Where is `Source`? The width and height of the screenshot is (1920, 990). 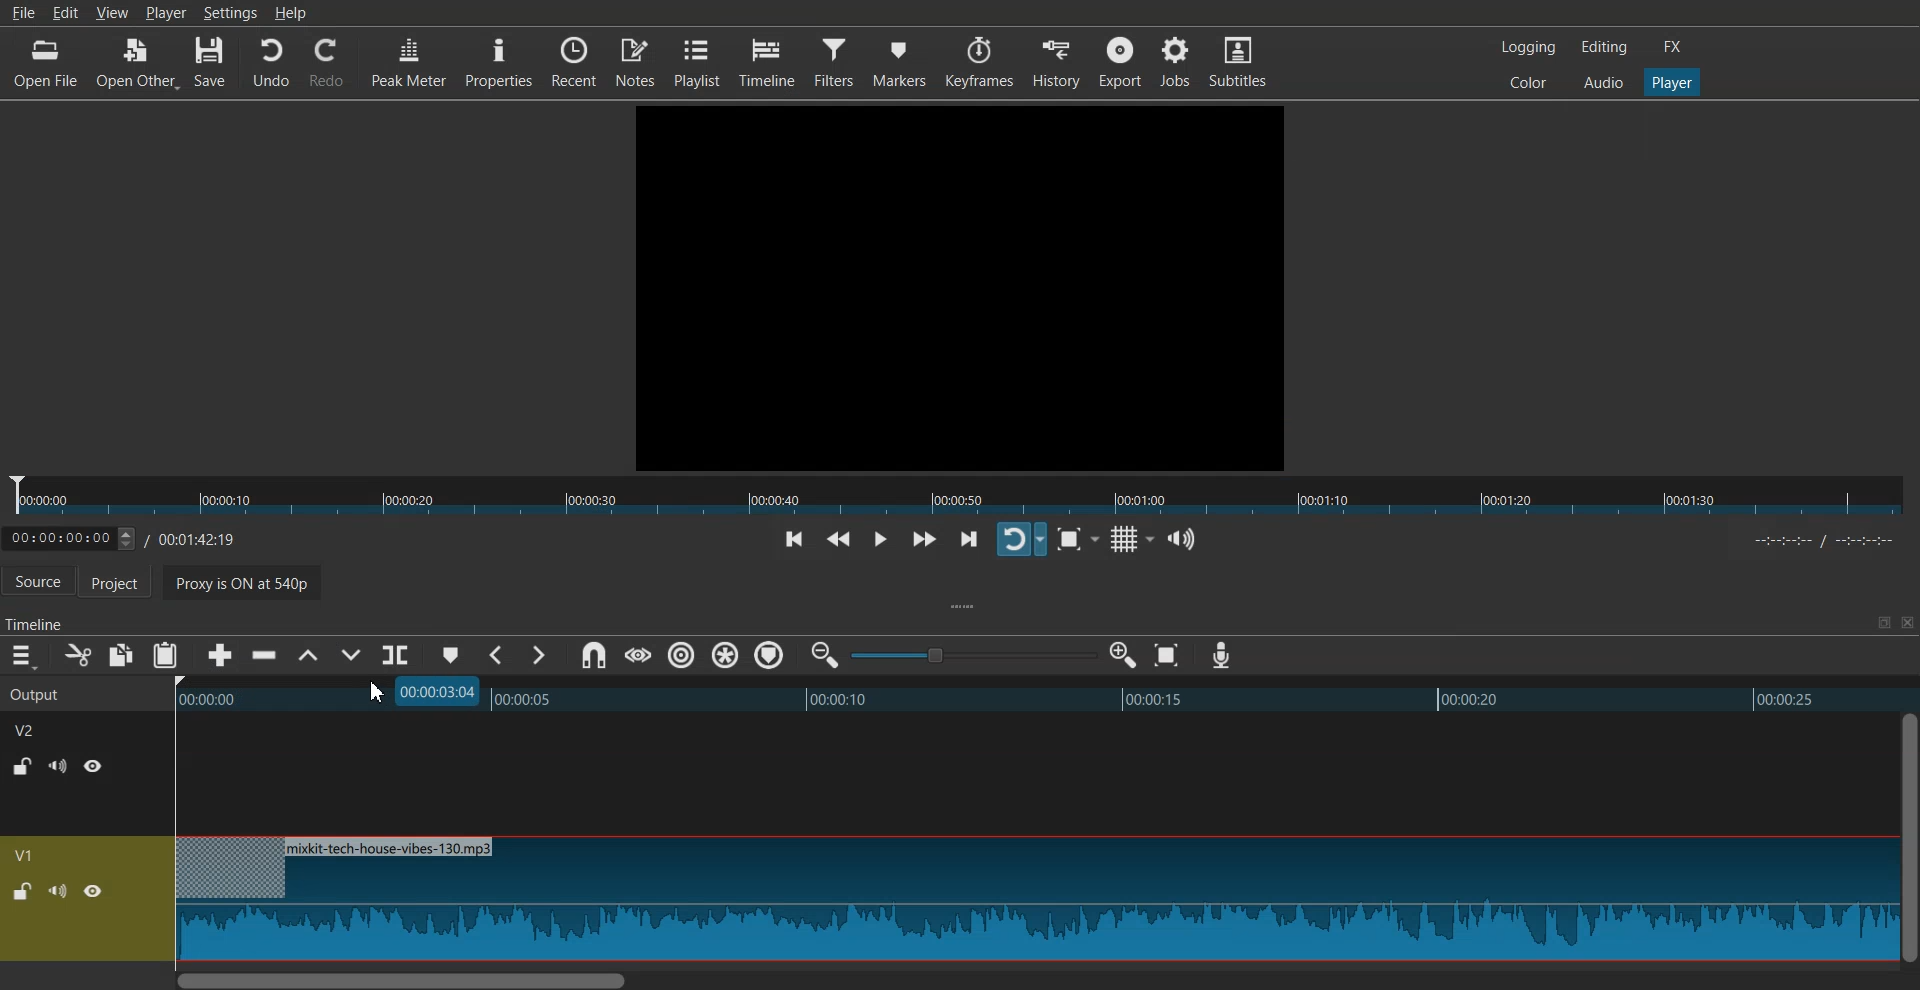 Source is located at coordinates (38, 583).